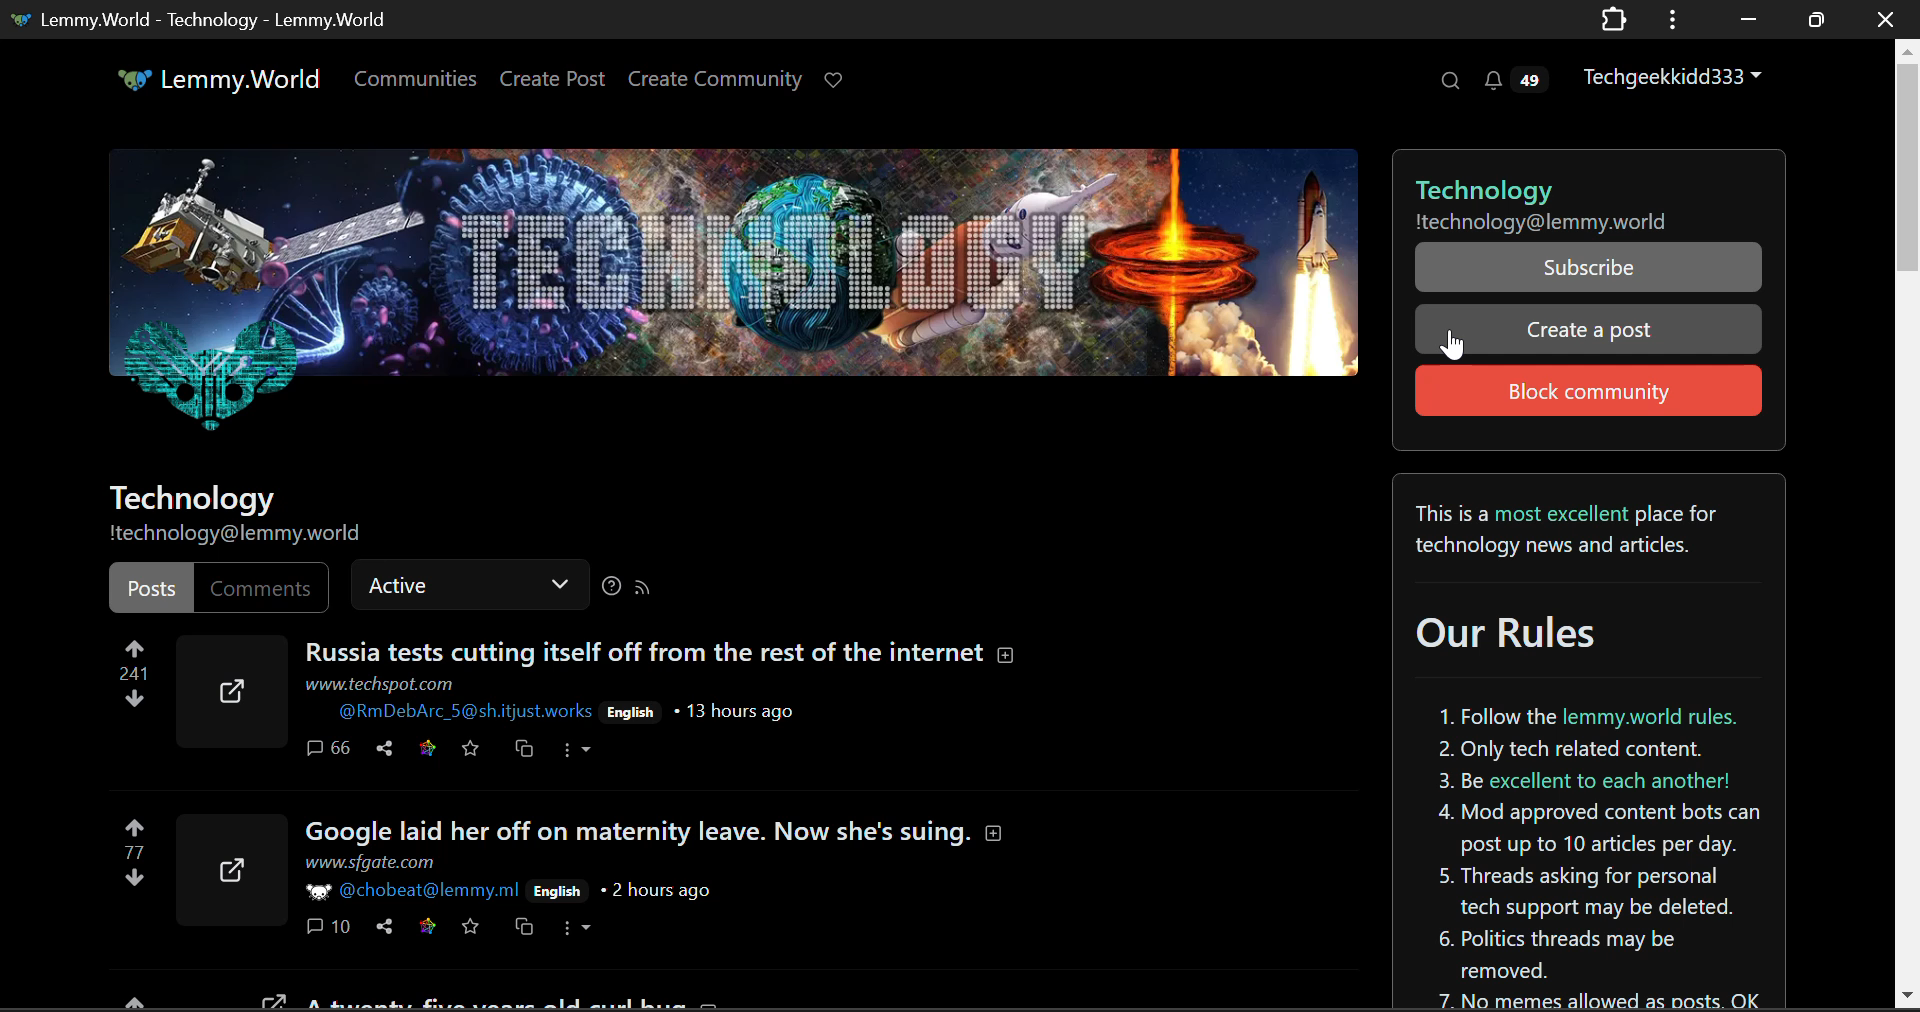 The image size is (1920, 1012). I want to click on Technology, so click(190, 499).